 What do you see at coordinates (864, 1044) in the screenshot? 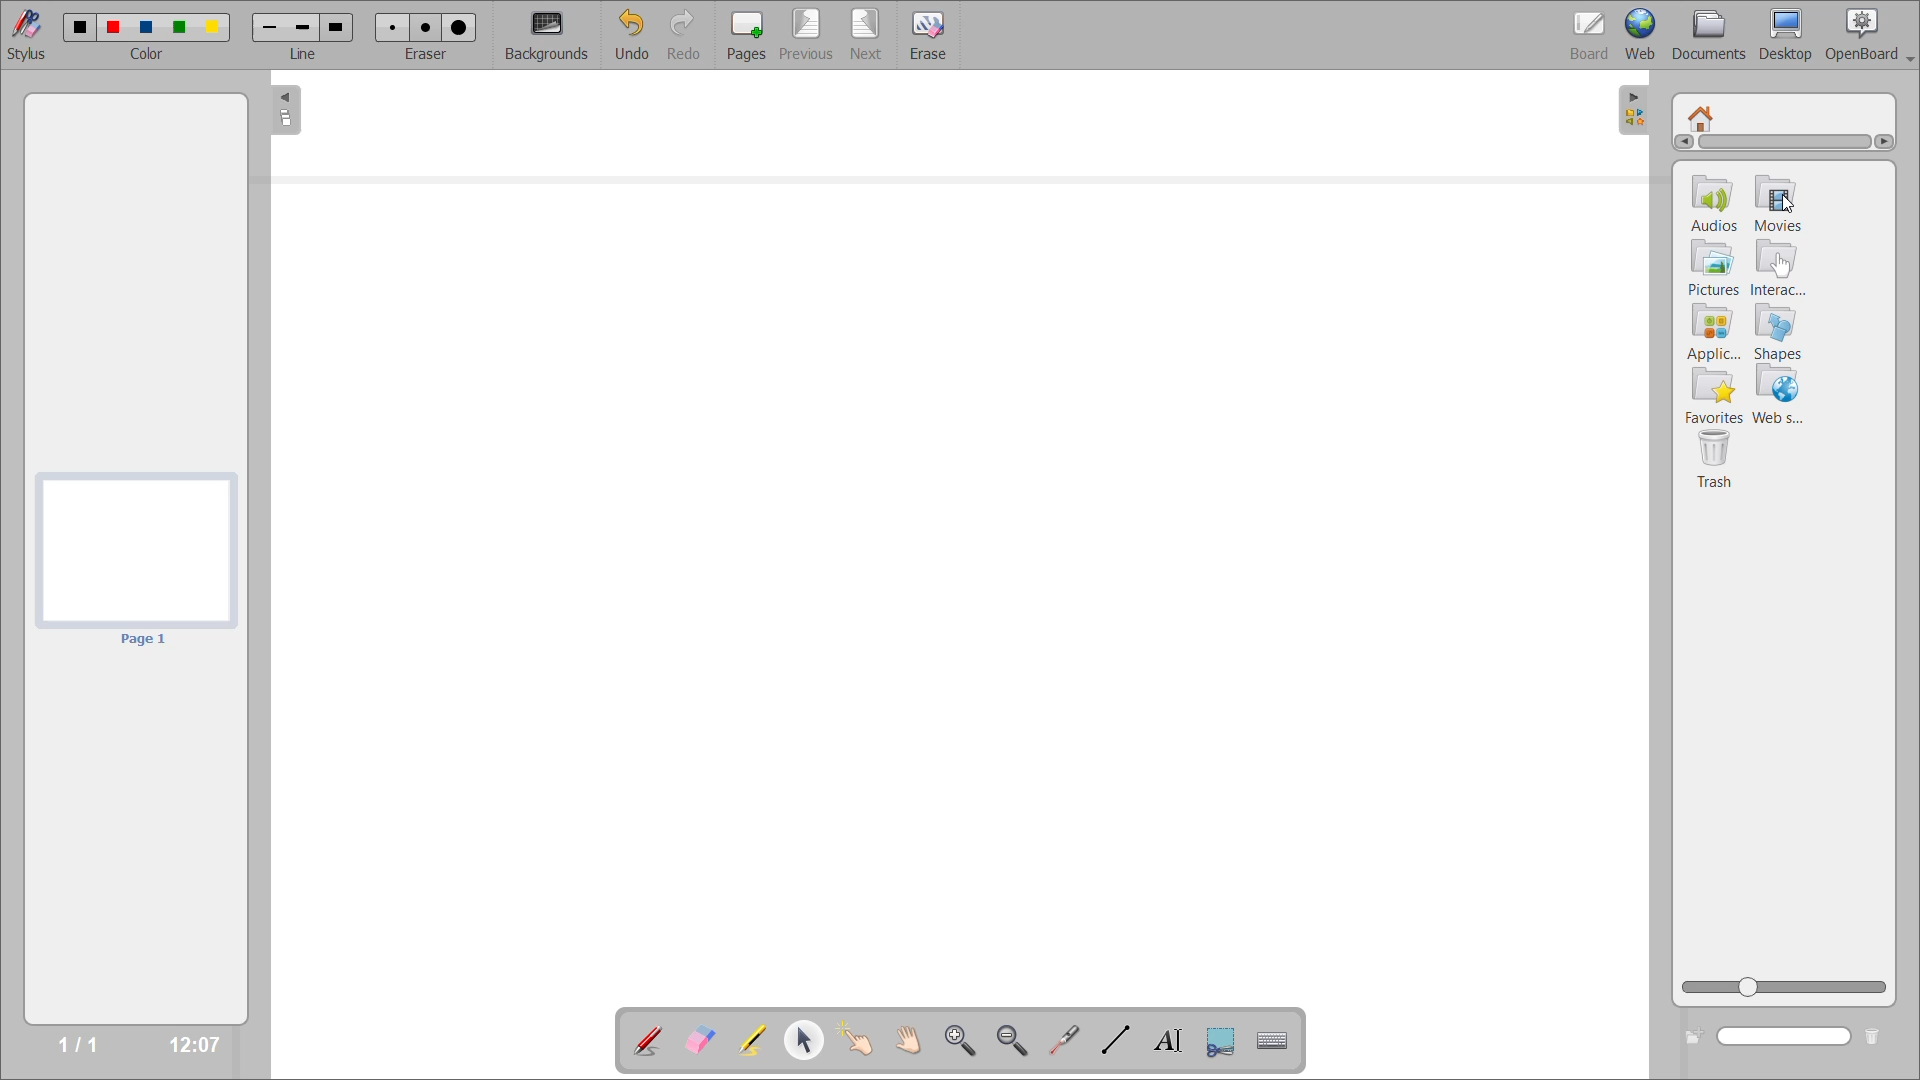
I see `interact with items` at bounding box center [864, 1044].